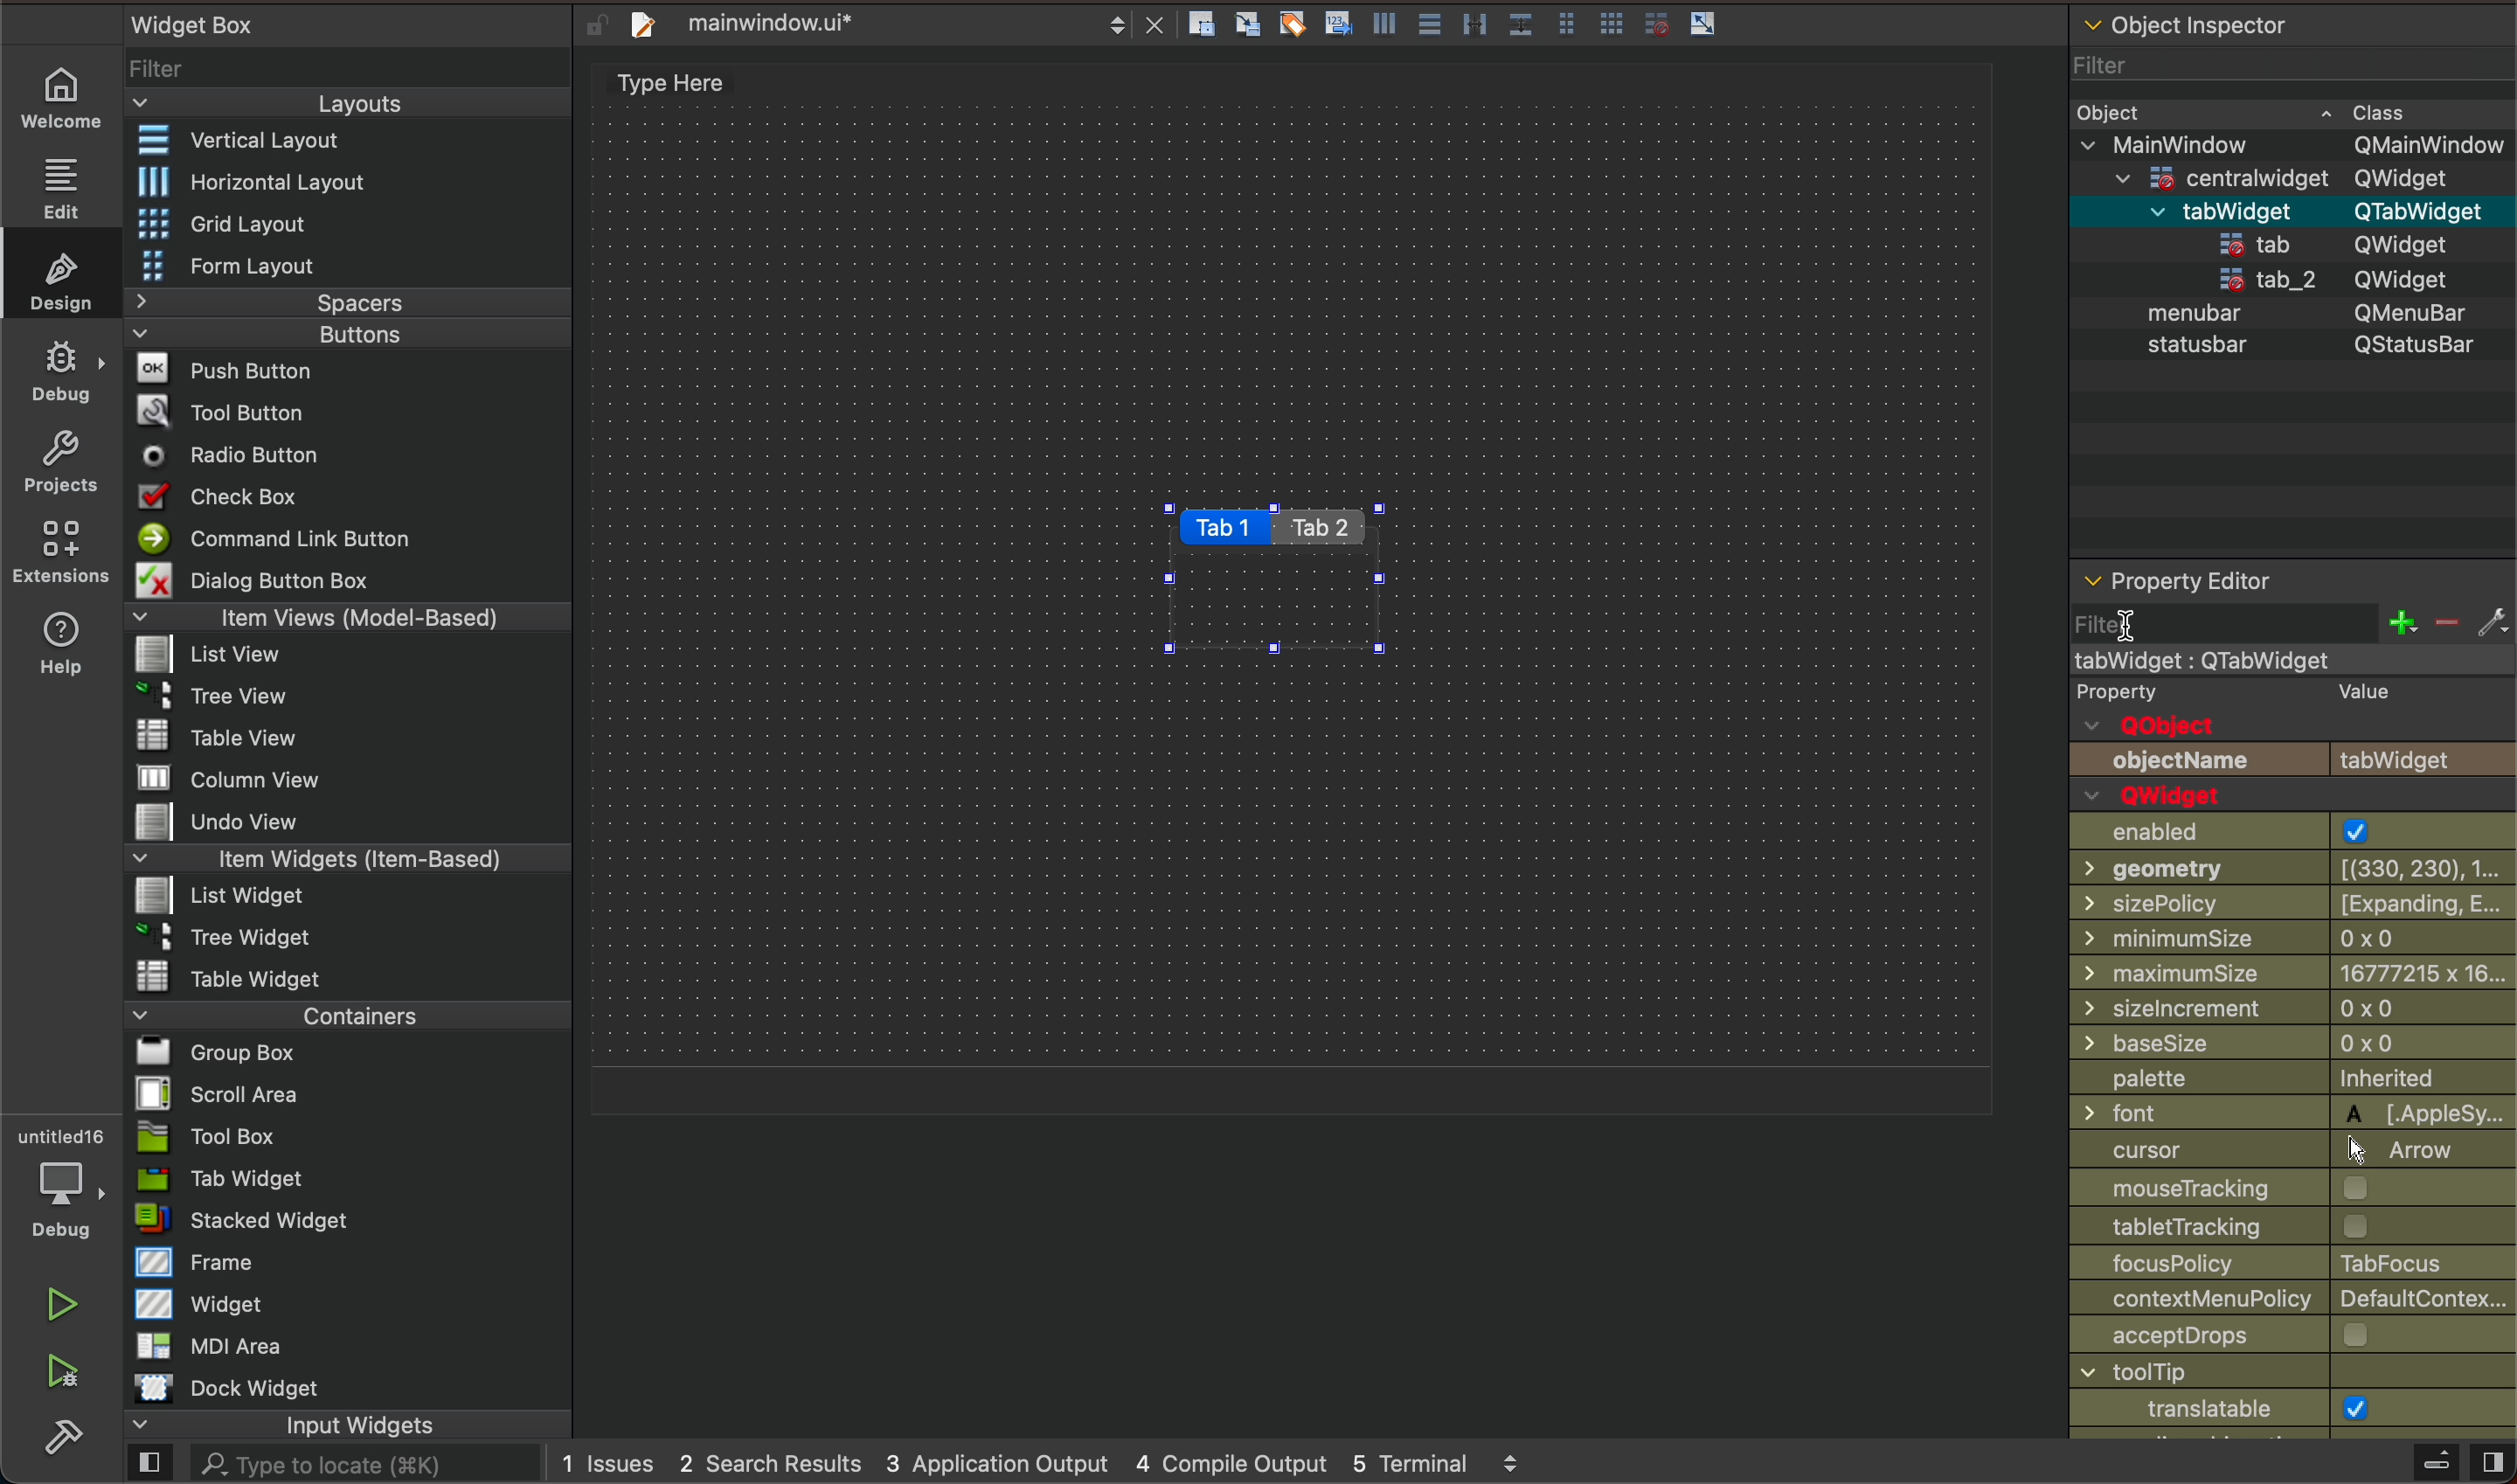 The width and height of the screenshot is (2517, 1484). What do you see at coordinates (2292, 1009) in the screenshot?
I see `size increment` at bounding box center [2292, 1009].